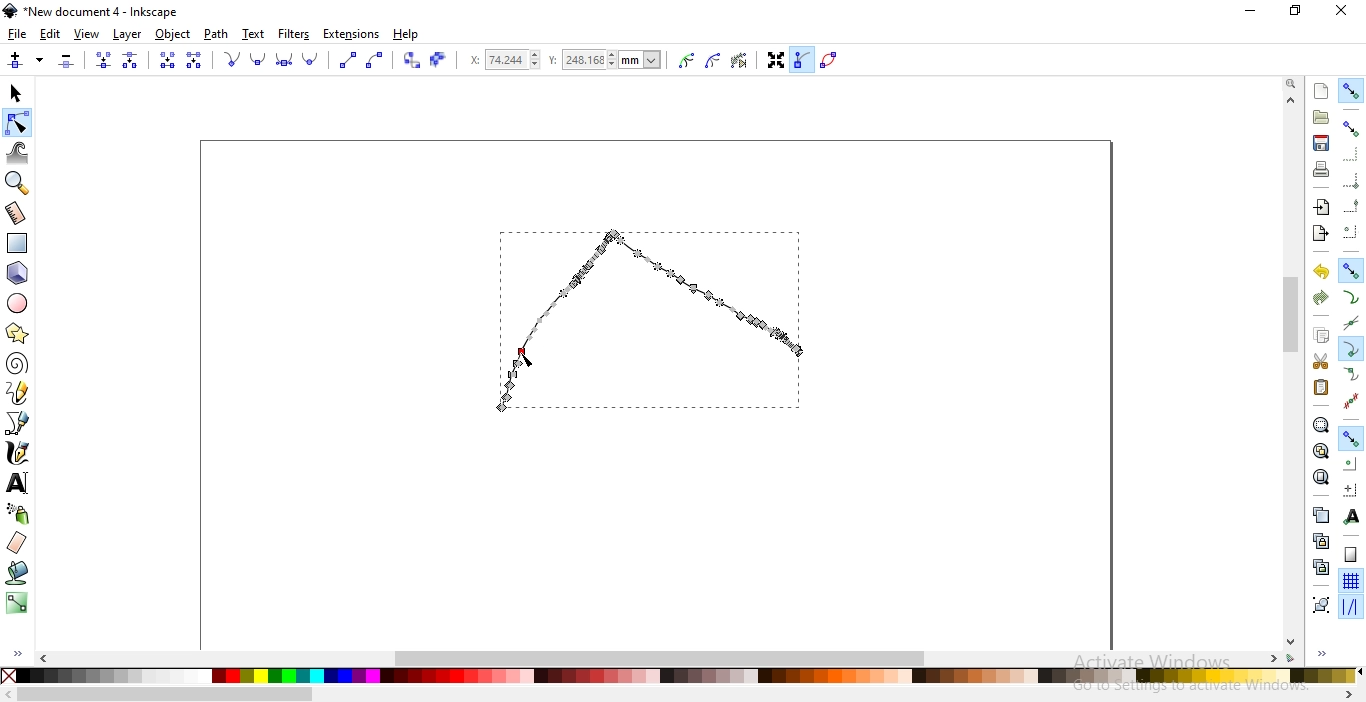  What do you see at coordinates (1293, 317) in the screenshot?
I see `scrollbar` at bounding box center [1293, 317].